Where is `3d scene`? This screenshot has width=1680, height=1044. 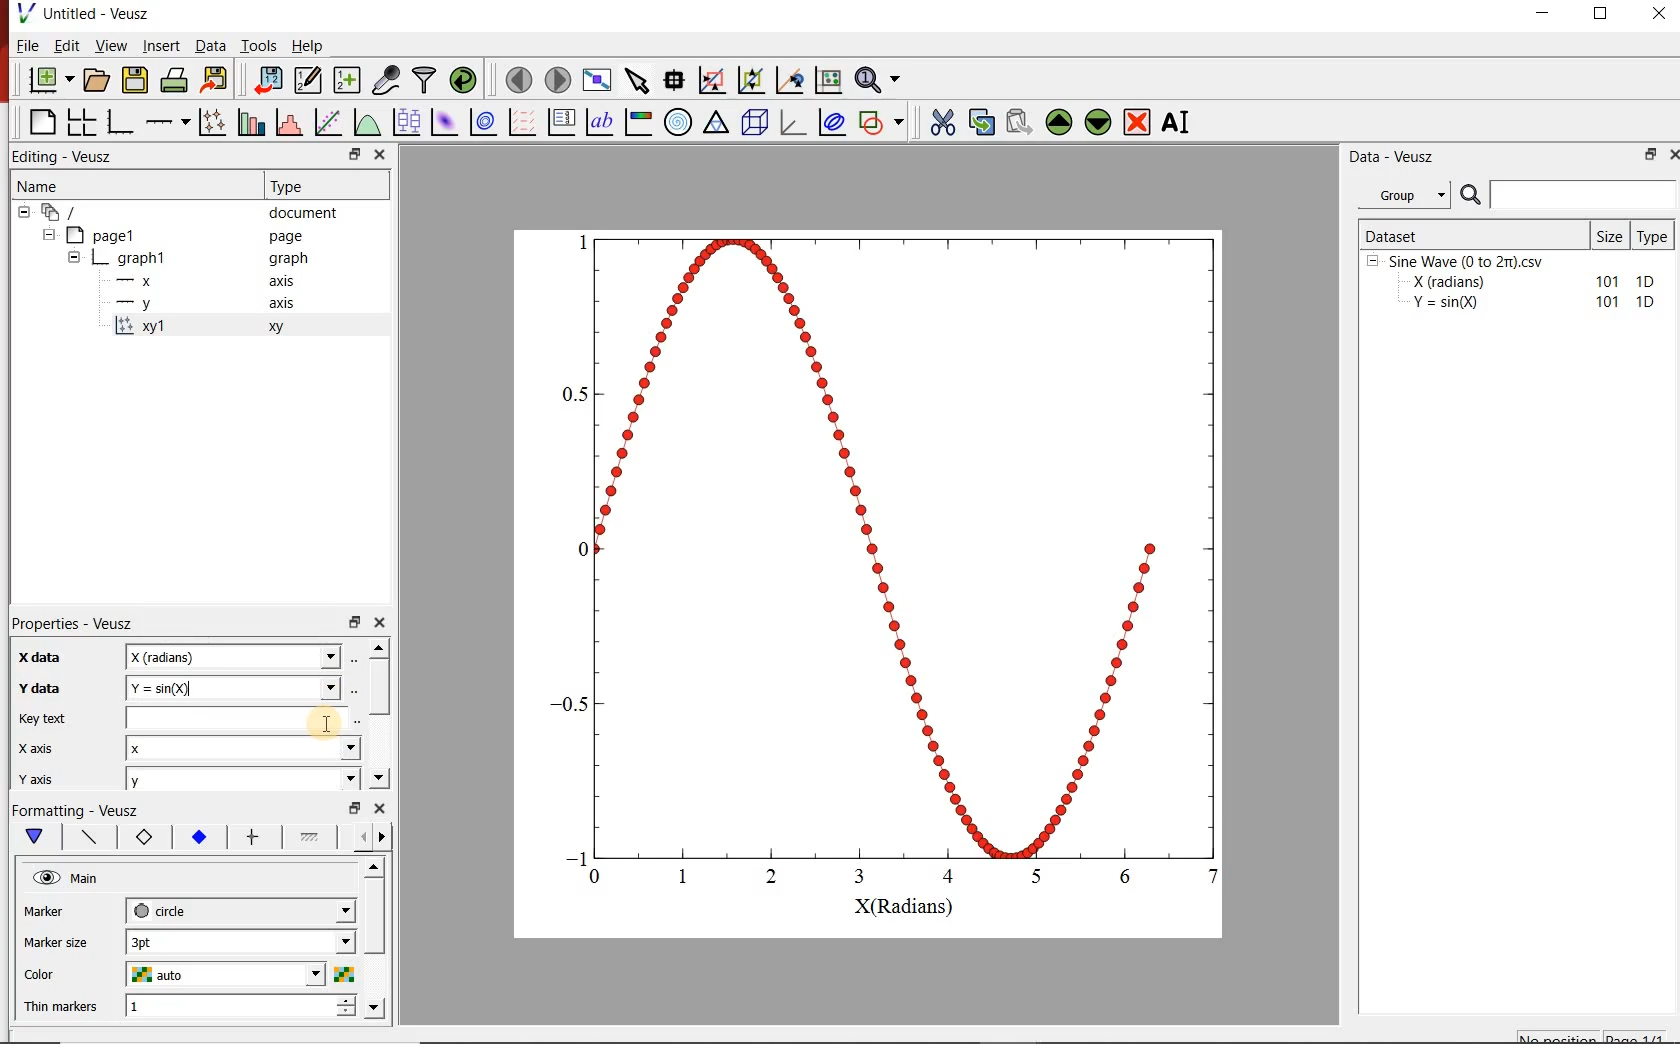
3d scene is located at coordinates (755, 122).